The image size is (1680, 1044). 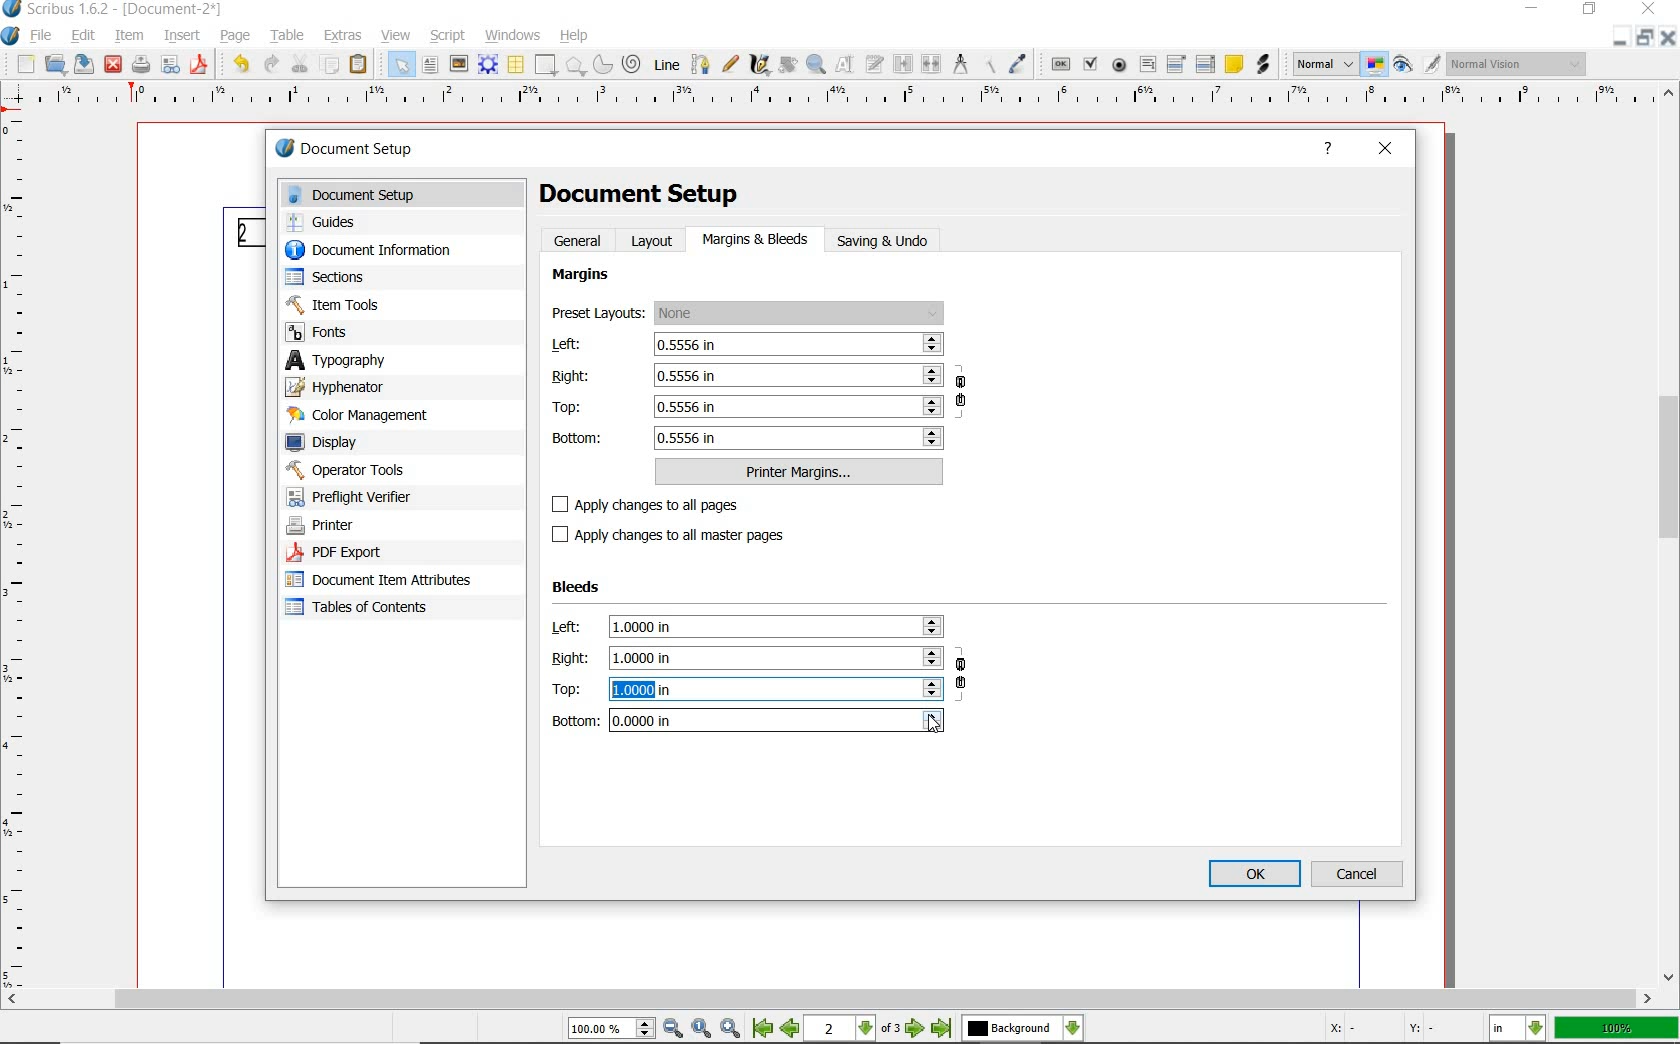 I want to click on save, so click(x=84, y=65).